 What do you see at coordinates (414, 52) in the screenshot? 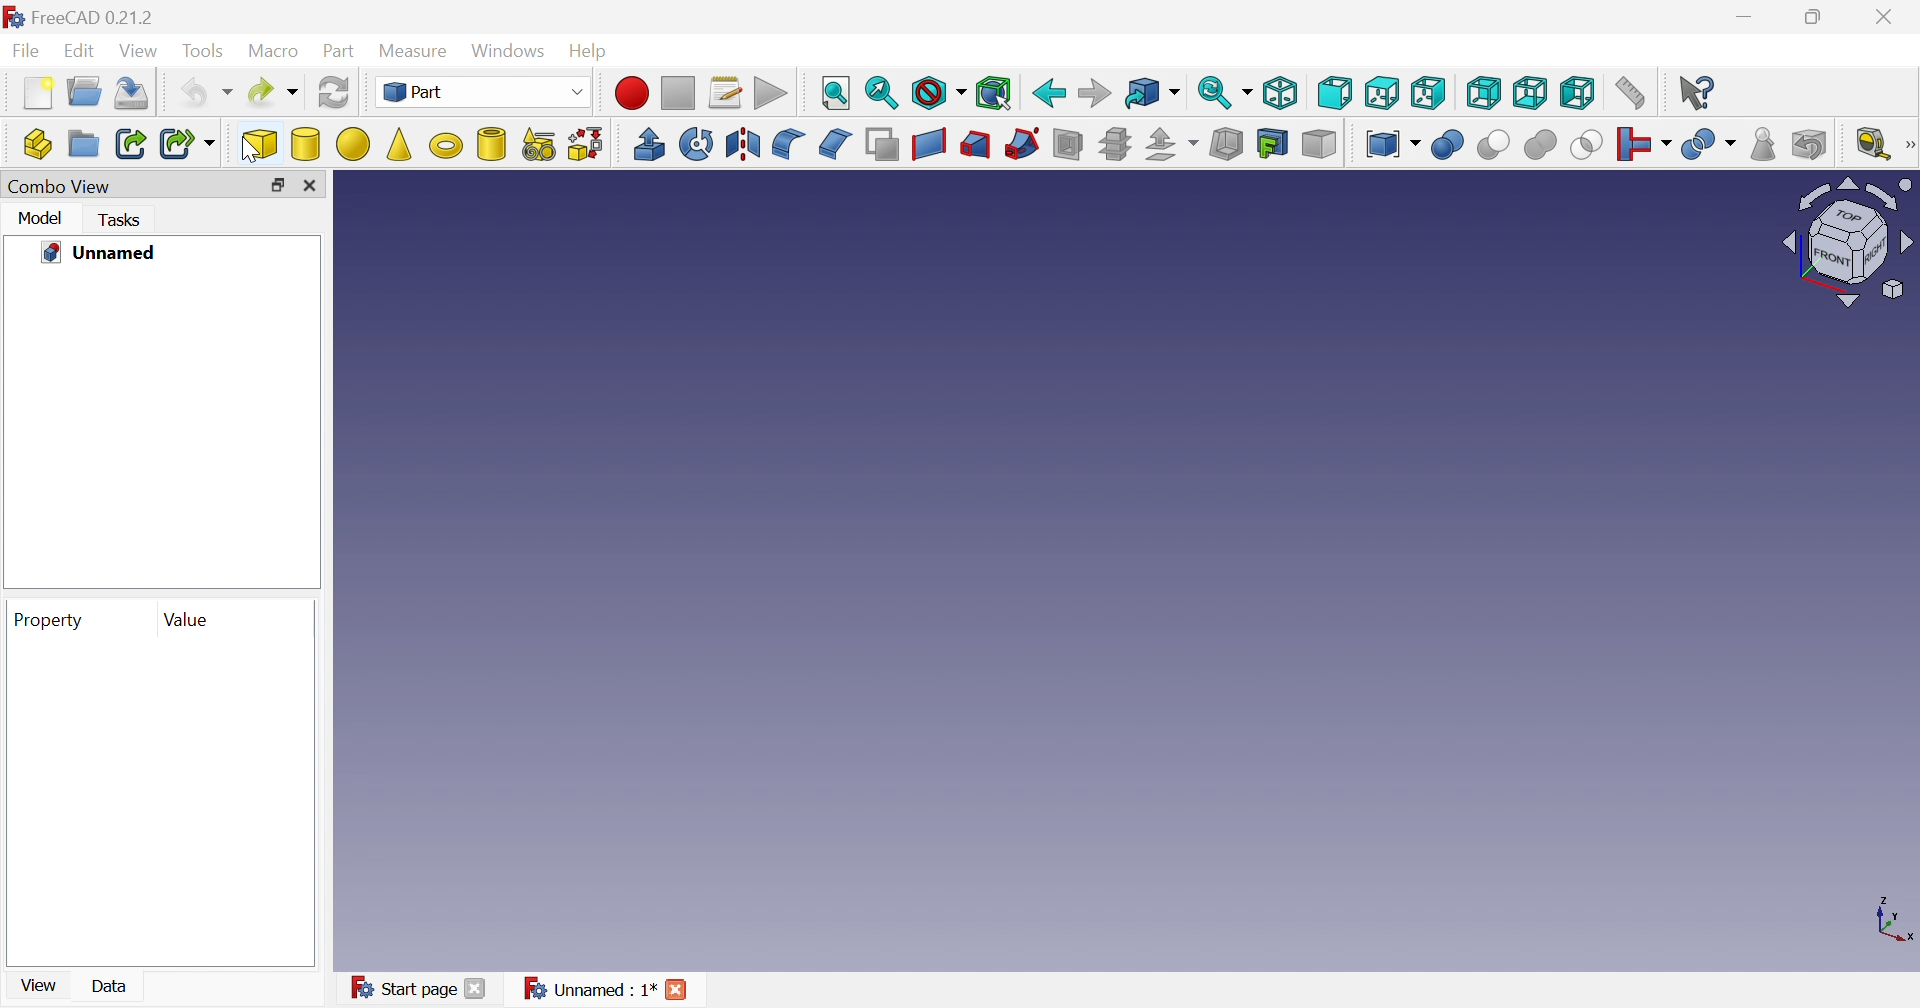
I see `Measure` at bounding box center [414, 52].